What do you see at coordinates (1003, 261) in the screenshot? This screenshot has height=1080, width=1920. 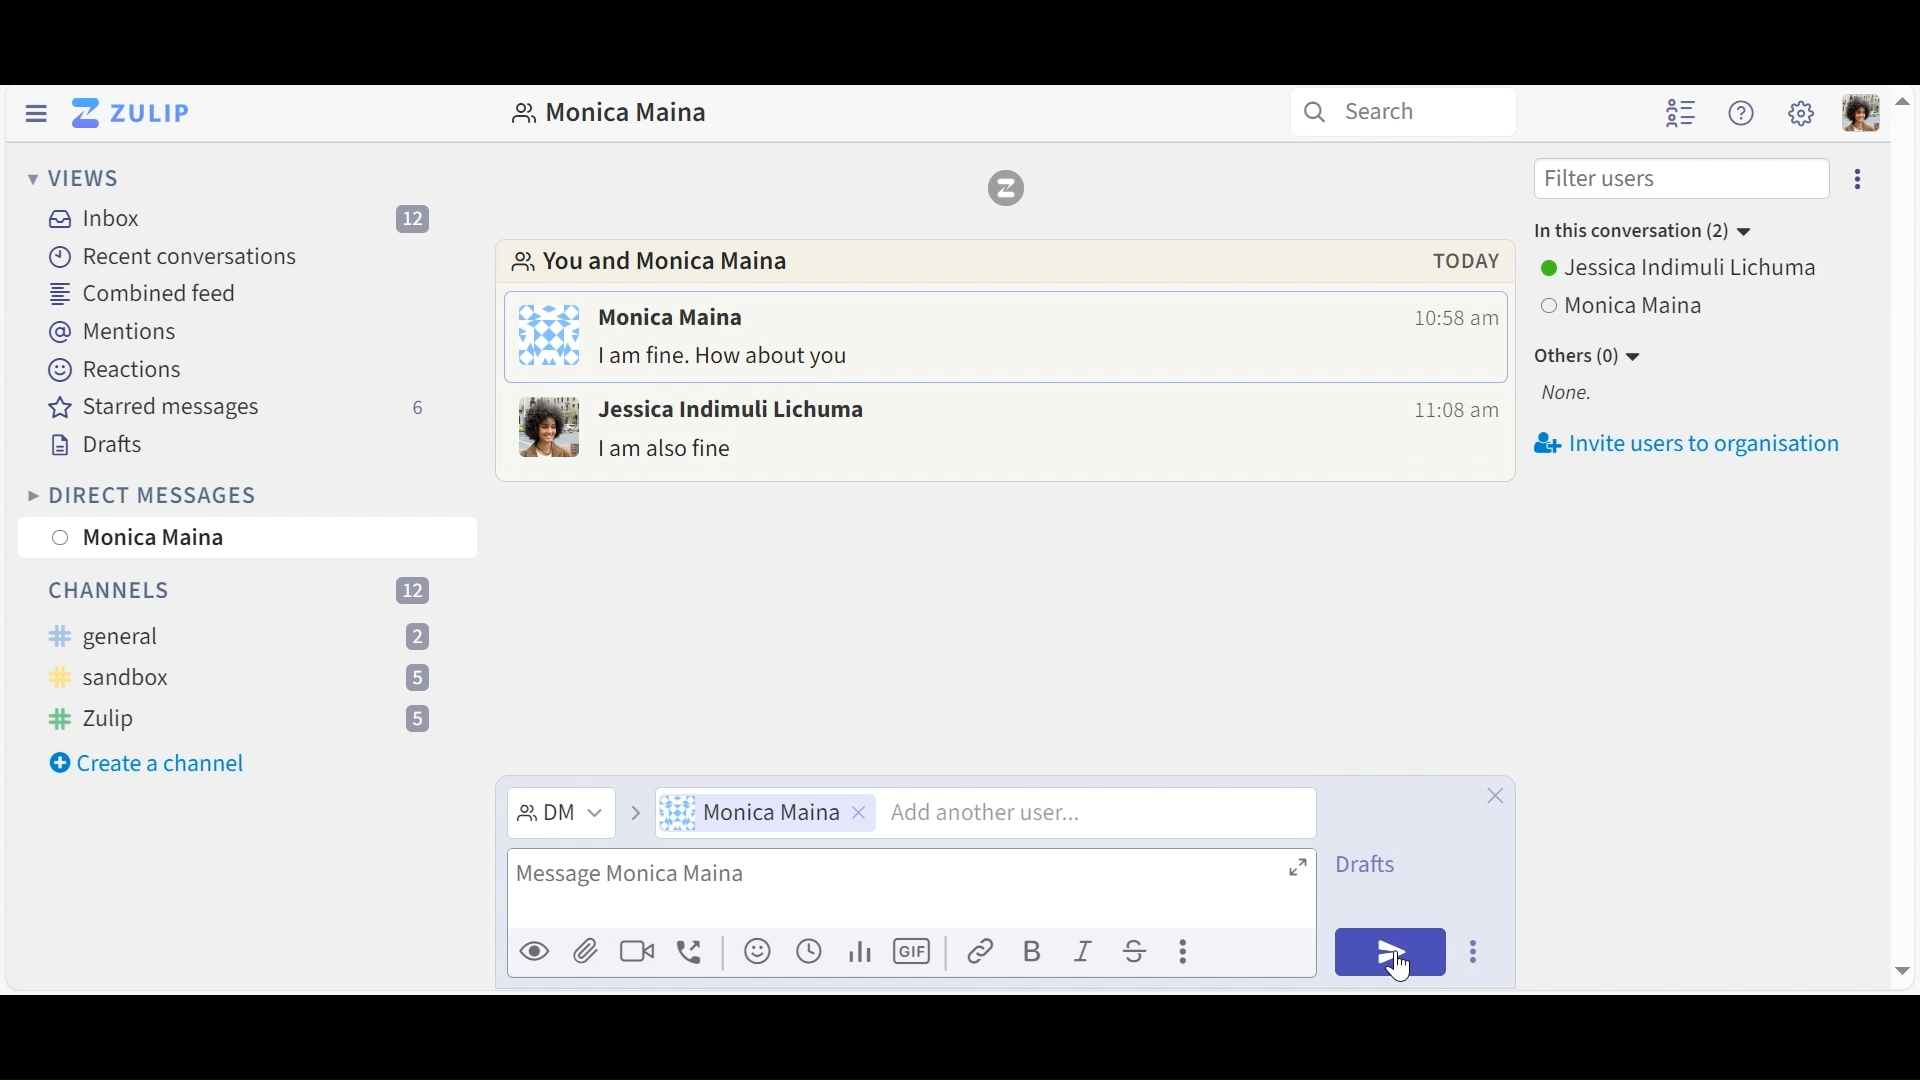 I see `descriptions` at bounding box center [1003, 261].